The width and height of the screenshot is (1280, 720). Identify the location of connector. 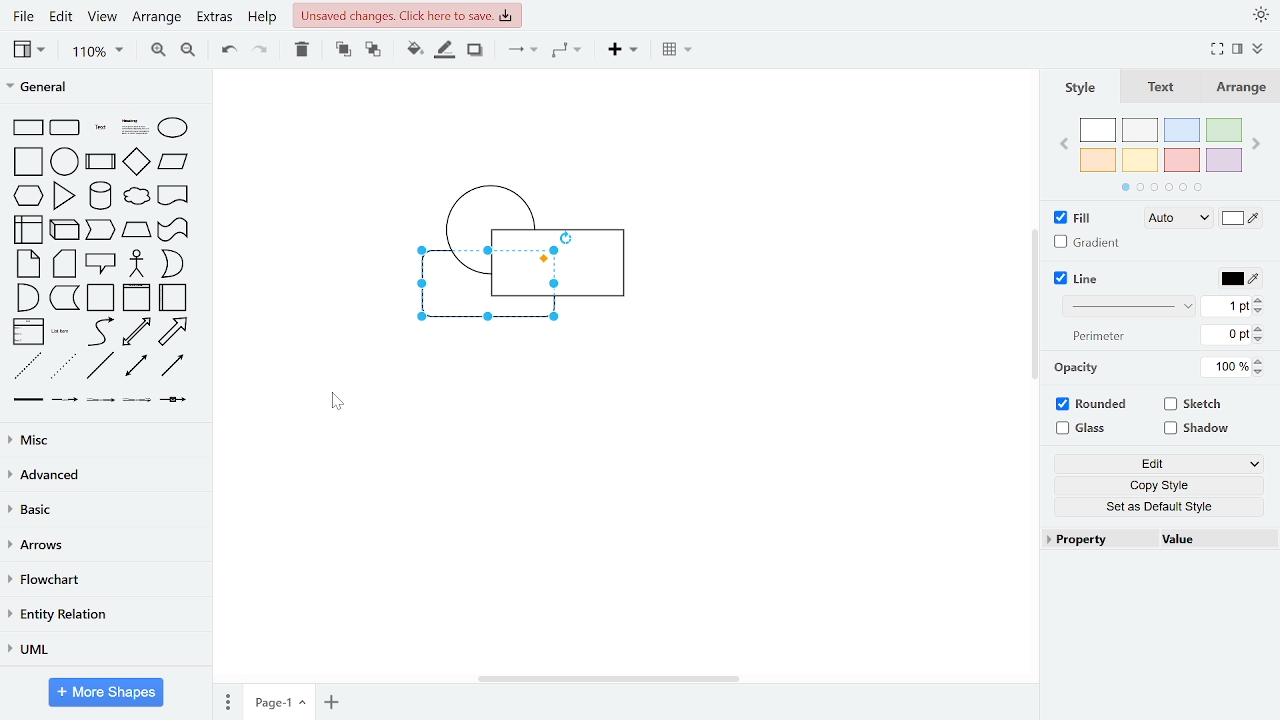
(521, 55).